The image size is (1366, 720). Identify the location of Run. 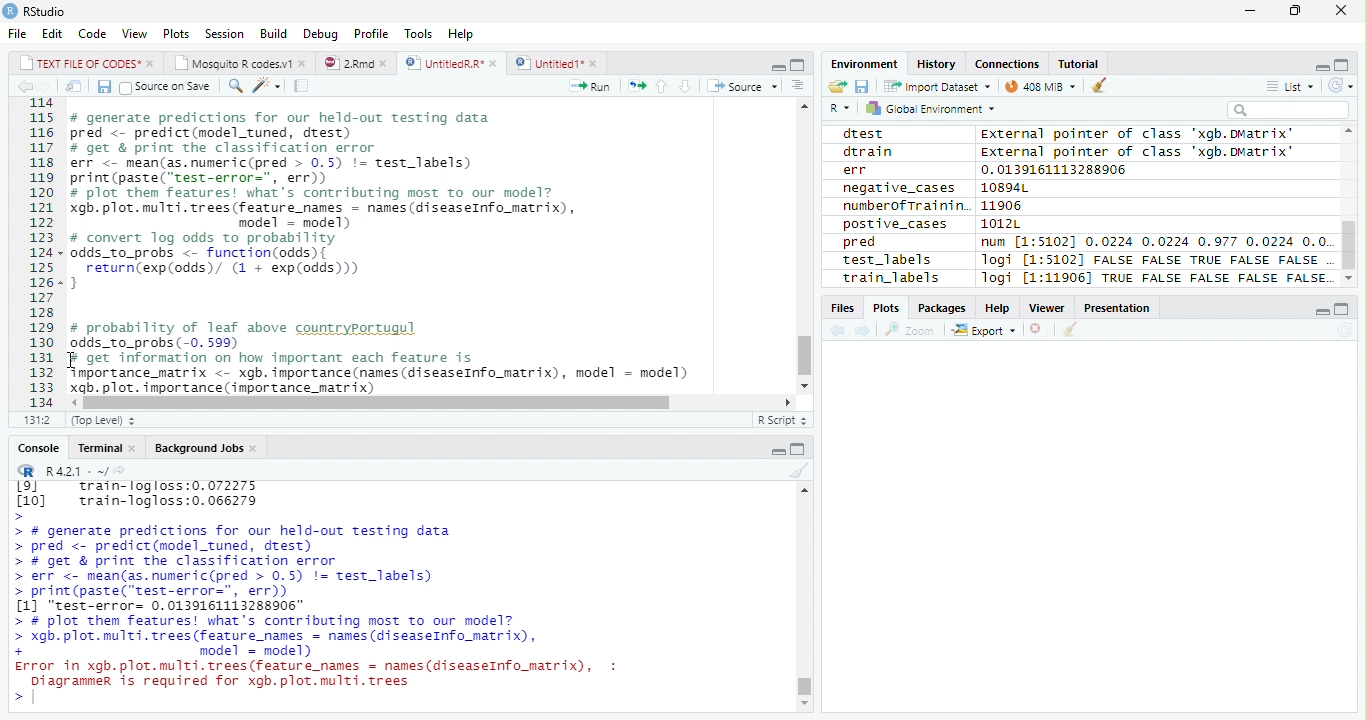
(591, 85).